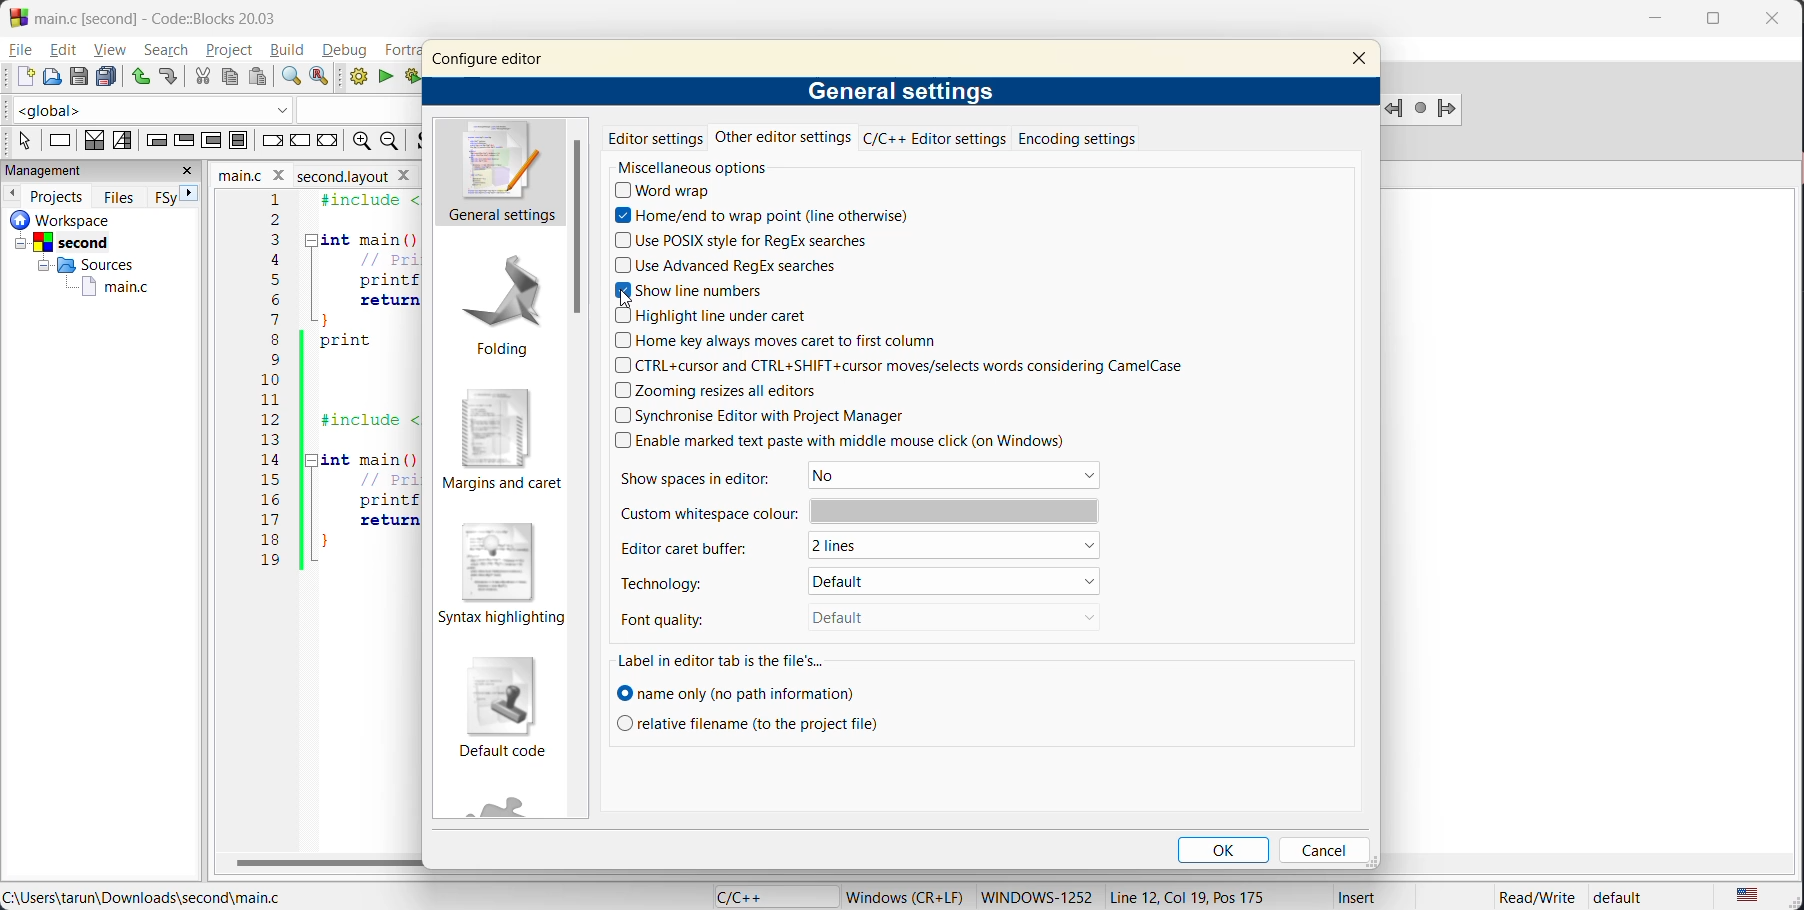 The image size is (1804, 910). I want to click on c/c++ editor settings, so click(930, 139).